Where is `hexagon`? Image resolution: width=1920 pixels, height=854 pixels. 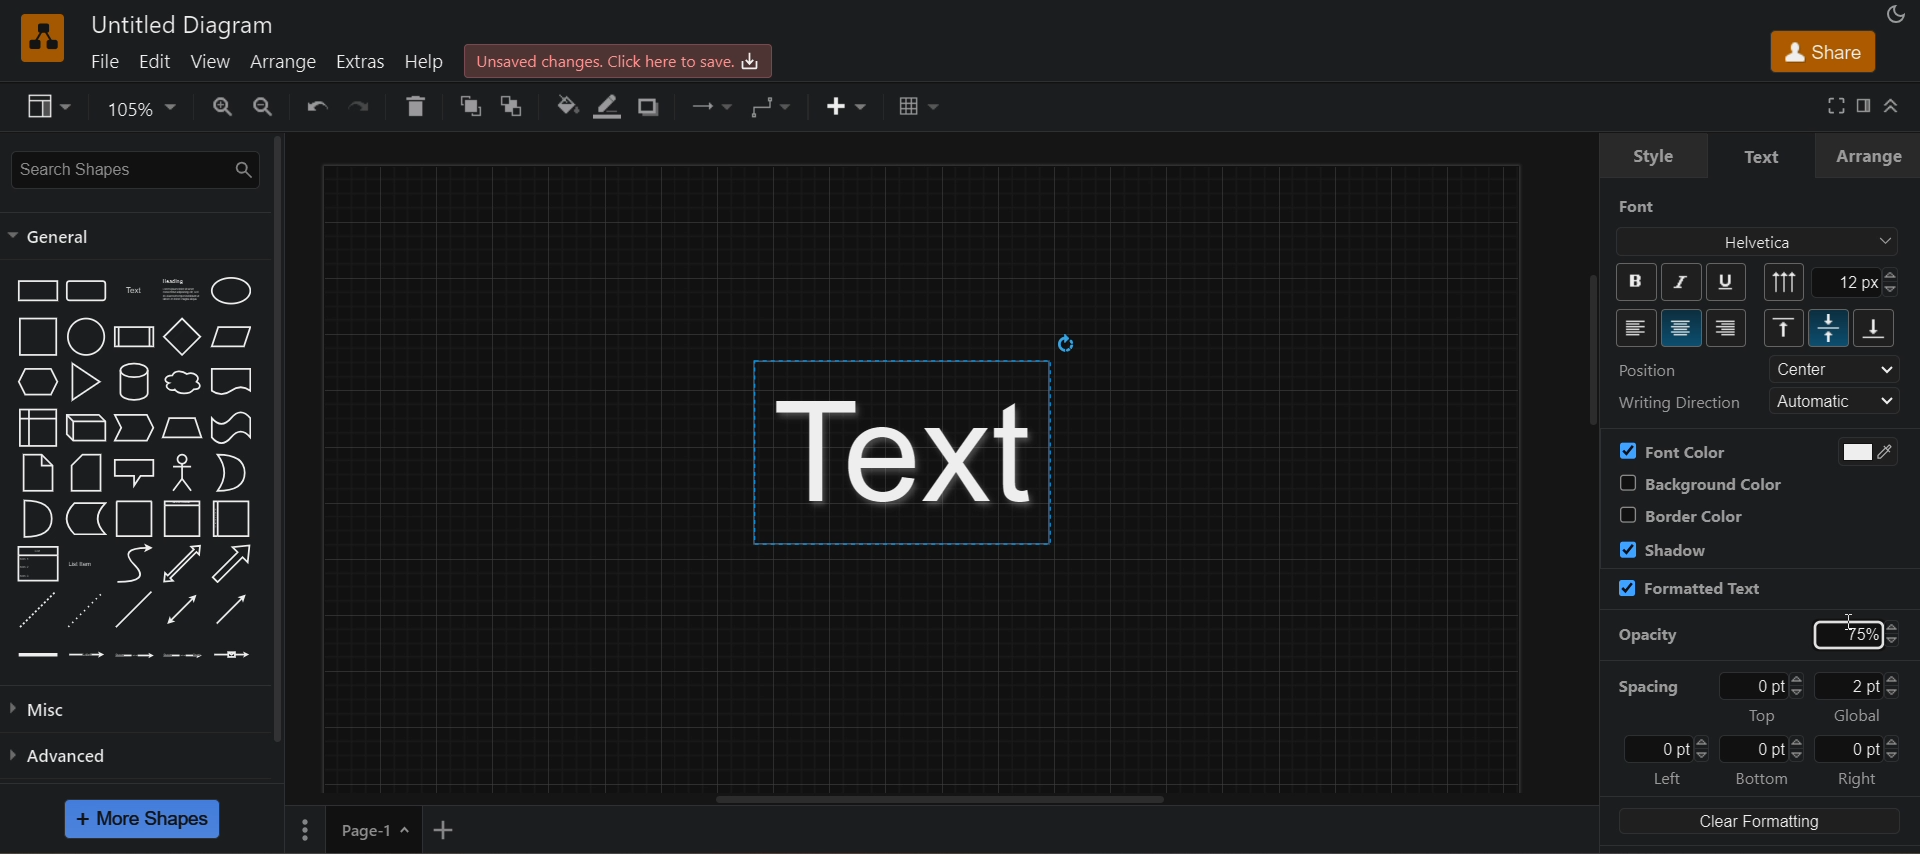 hexagon is located at coordinates (36, 381).